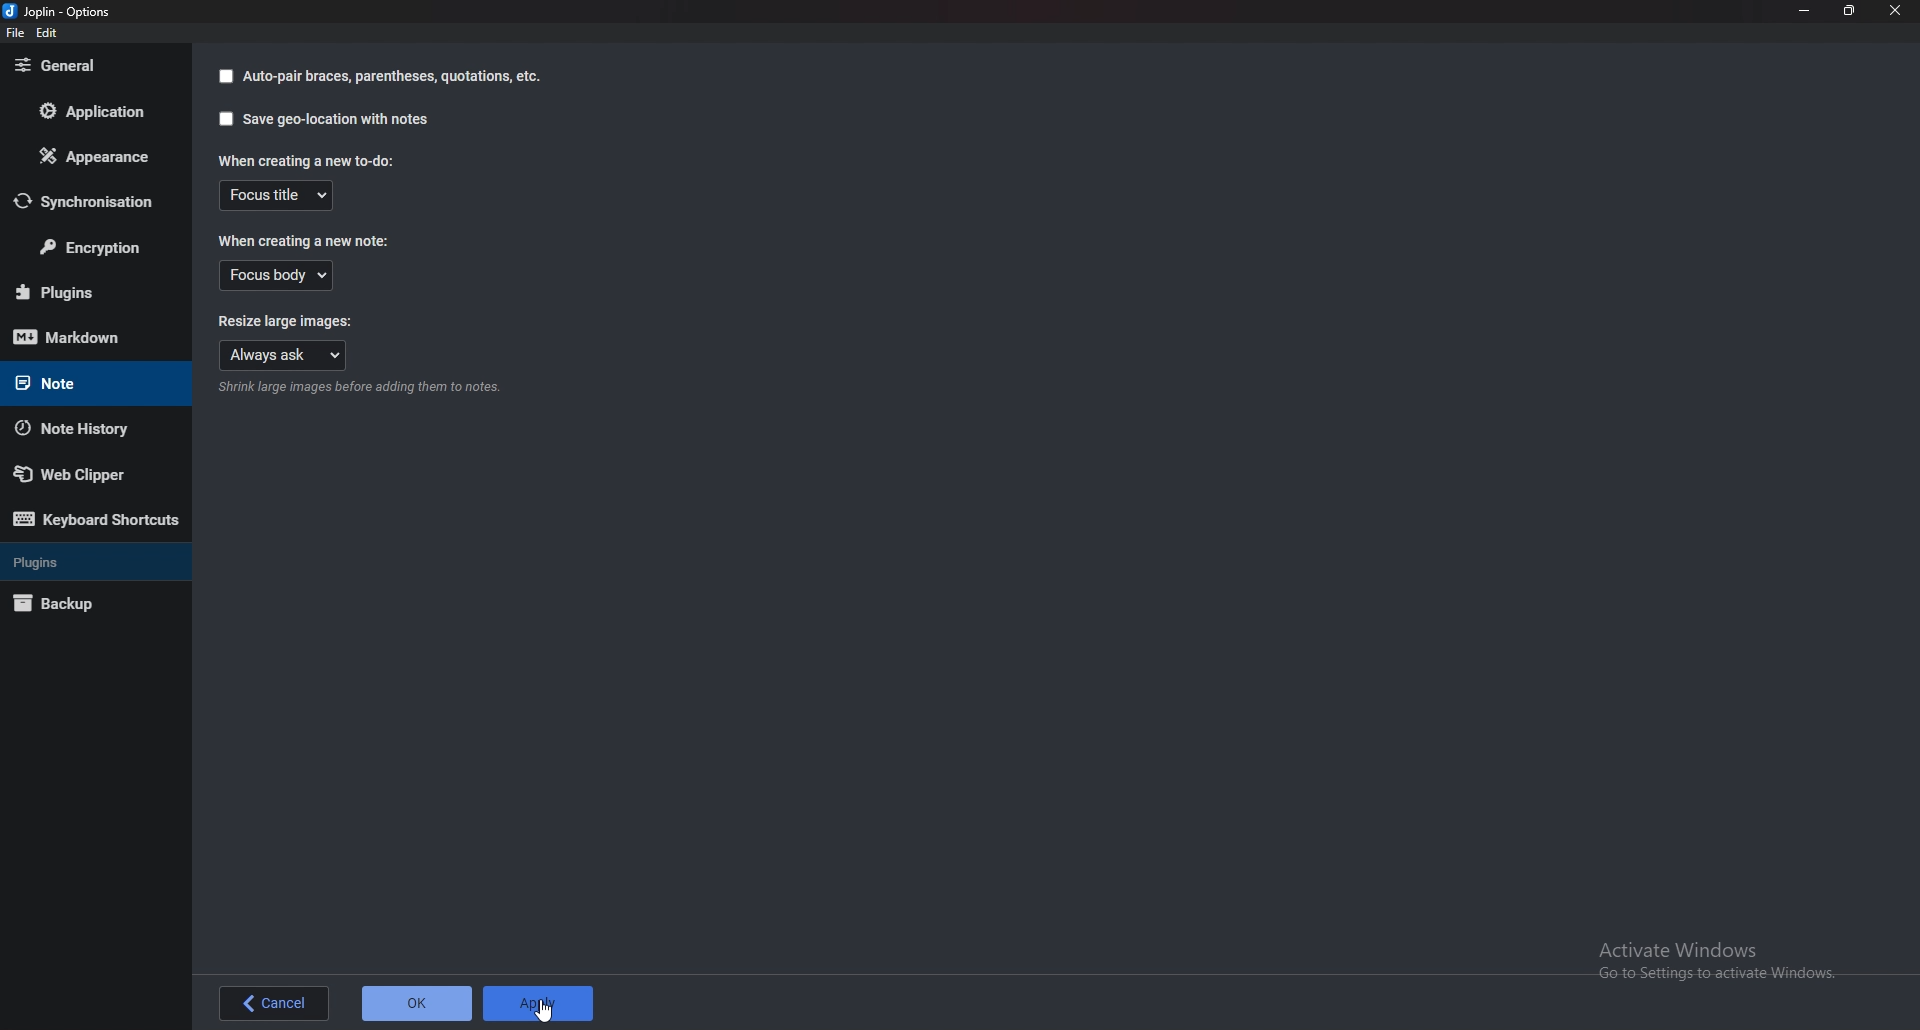 This screenshot has height=1030, width=1920. What do you see at coordinates (1898, 13) in the screenshot?
I see `close` at bounding box center [1898, 13].